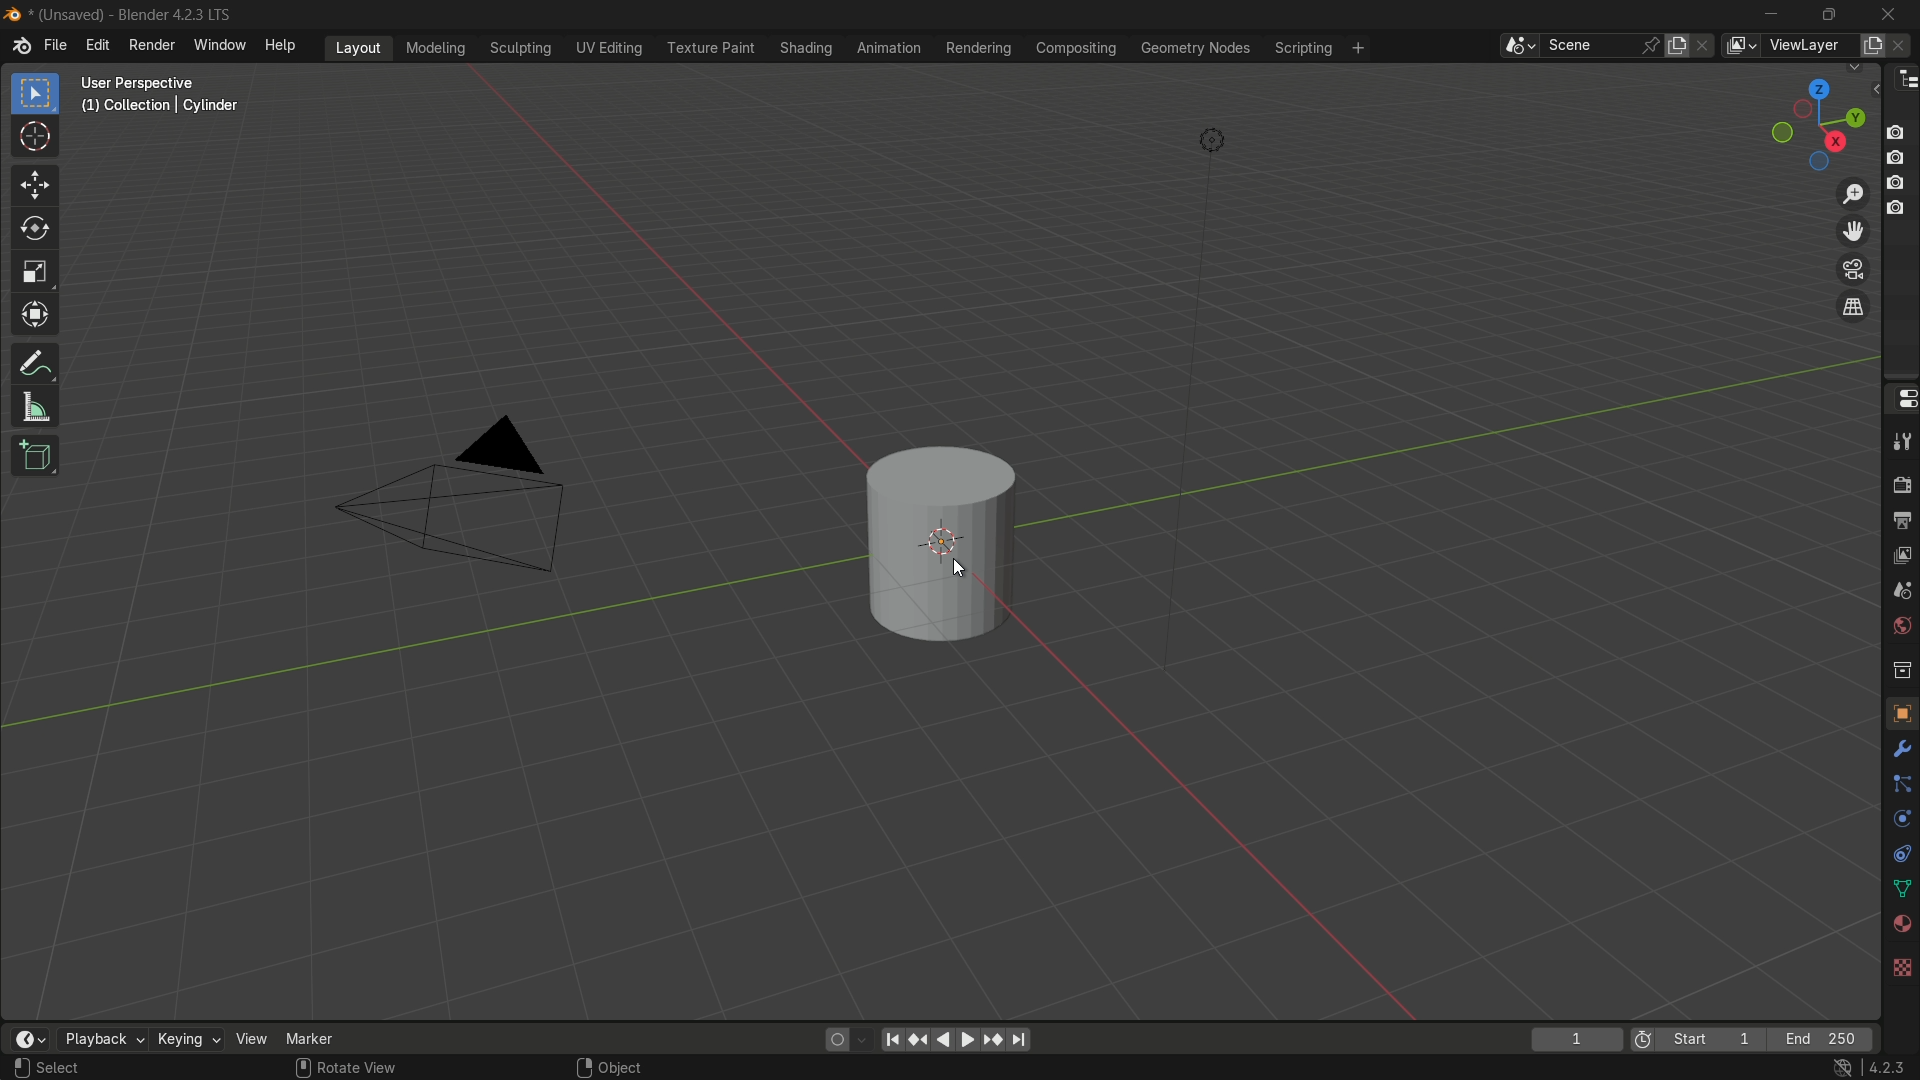 Image resolution: width=1920 pixels, height=1080 pixels. I want to click on Select, so click(63, 1069).